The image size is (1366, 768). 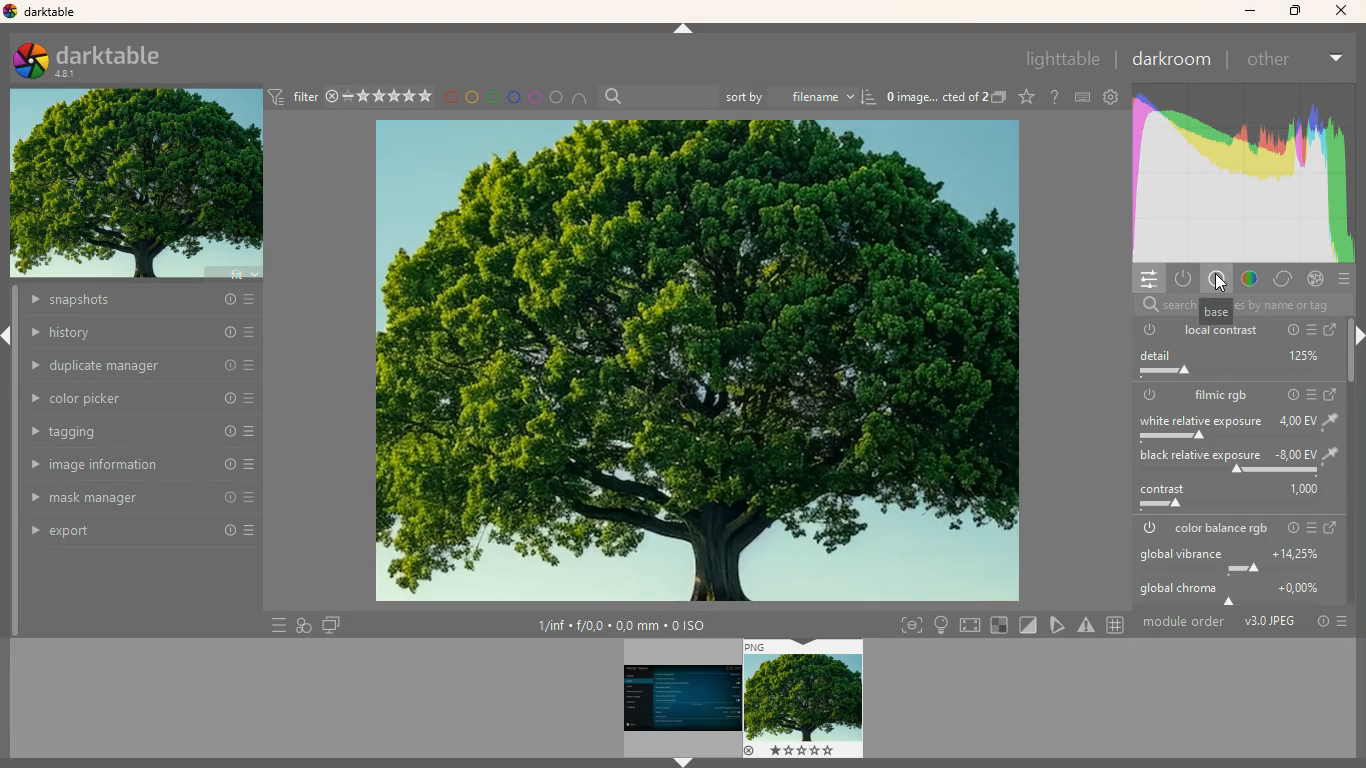 What do you see at coordinates (491, 97) in the screenshot?
I see `green circle` at bounding box center [491, 97].